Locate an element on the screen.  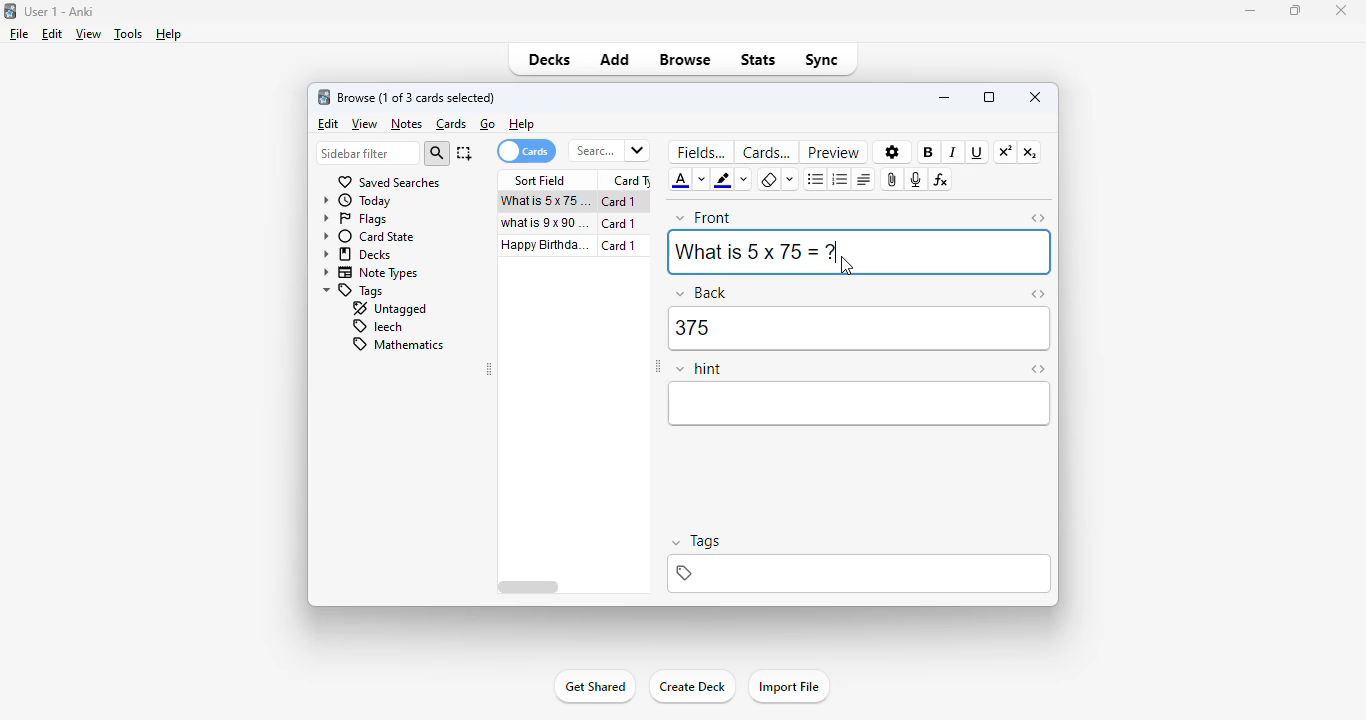
tools is located at coordinates (130, 34).